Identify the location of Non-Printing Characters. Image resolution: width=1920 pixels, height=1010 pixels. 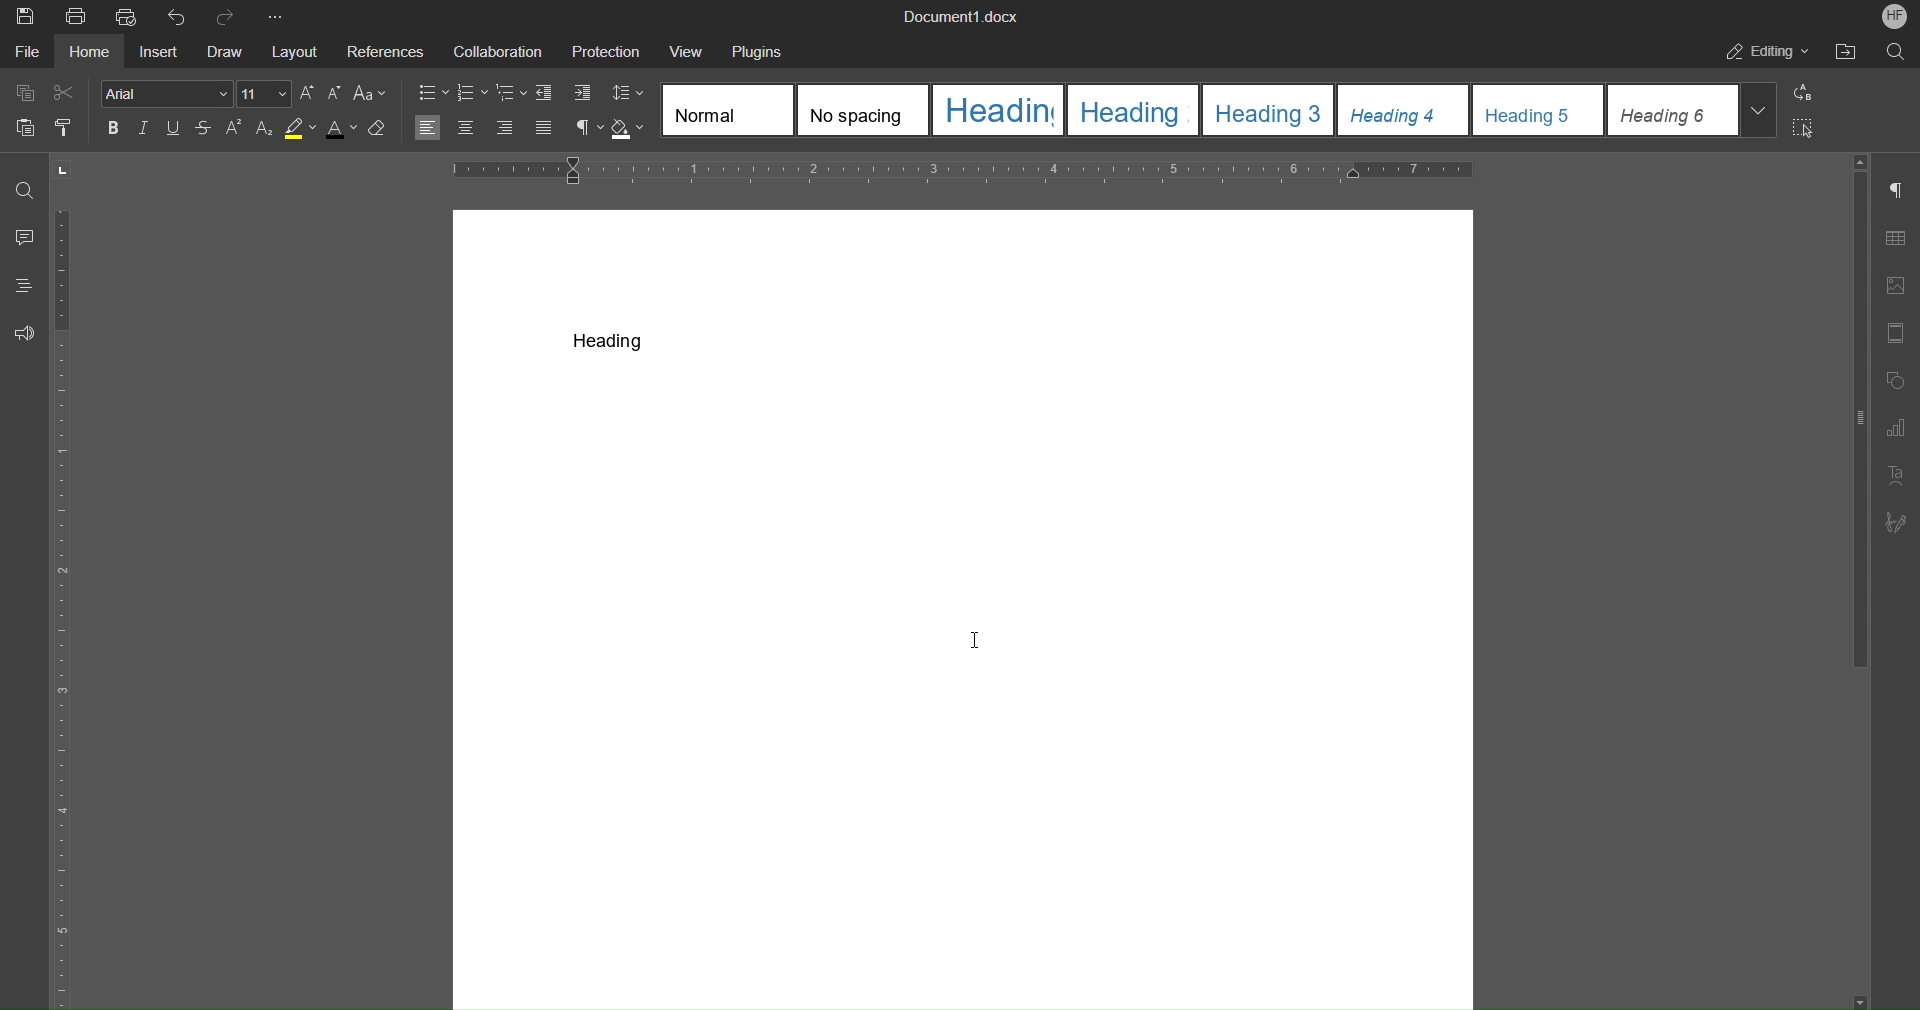
(589, 129).